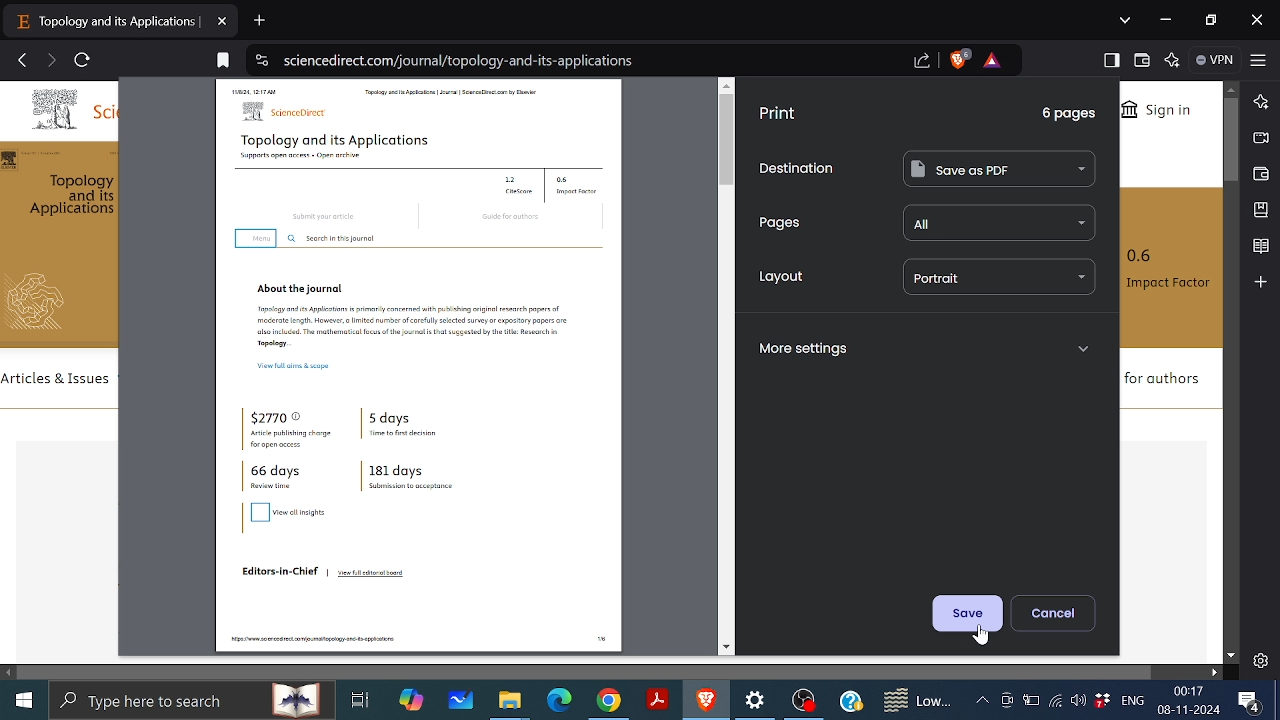 The height and width of the screenshot is (720, 1280). I want to click on Speakers, so click(1076, 700).